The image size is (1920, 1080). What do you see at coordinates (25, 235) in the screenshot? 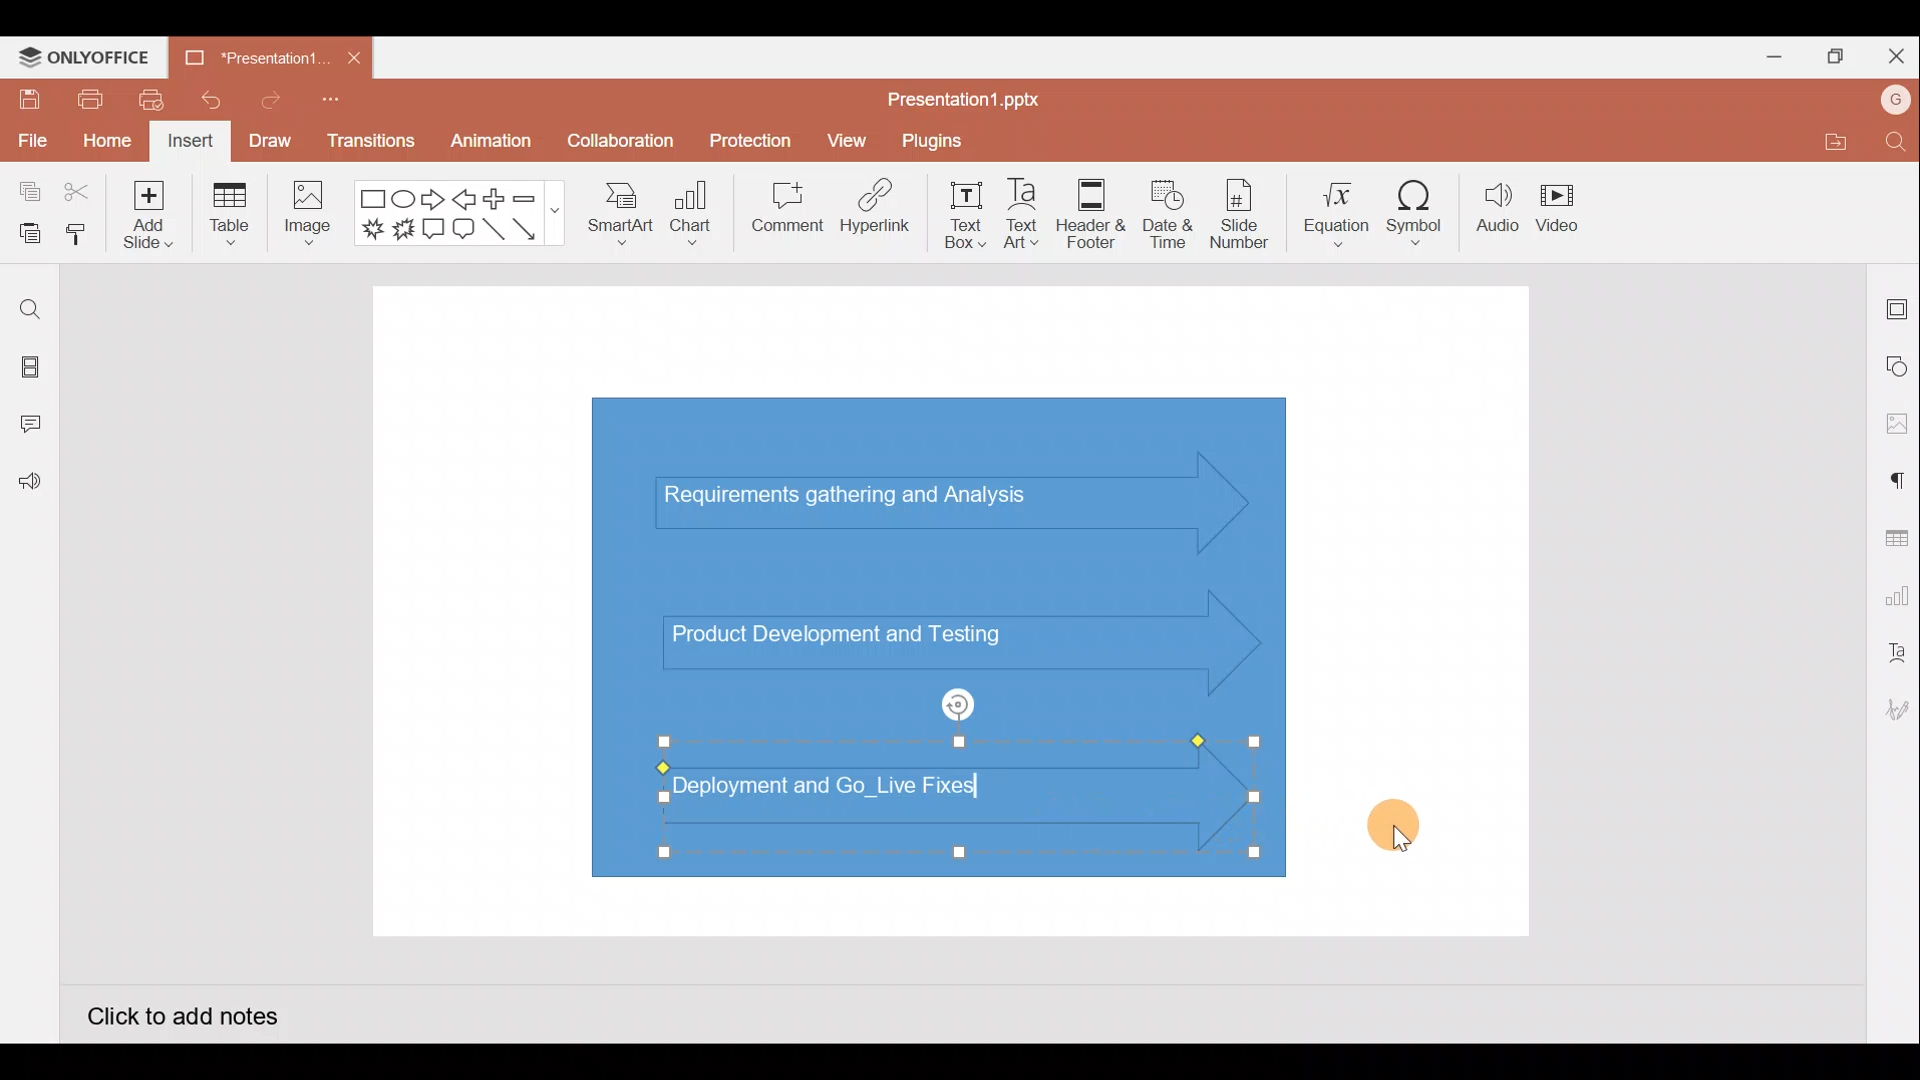
I see `Paste` at bounding box center [25, 235].